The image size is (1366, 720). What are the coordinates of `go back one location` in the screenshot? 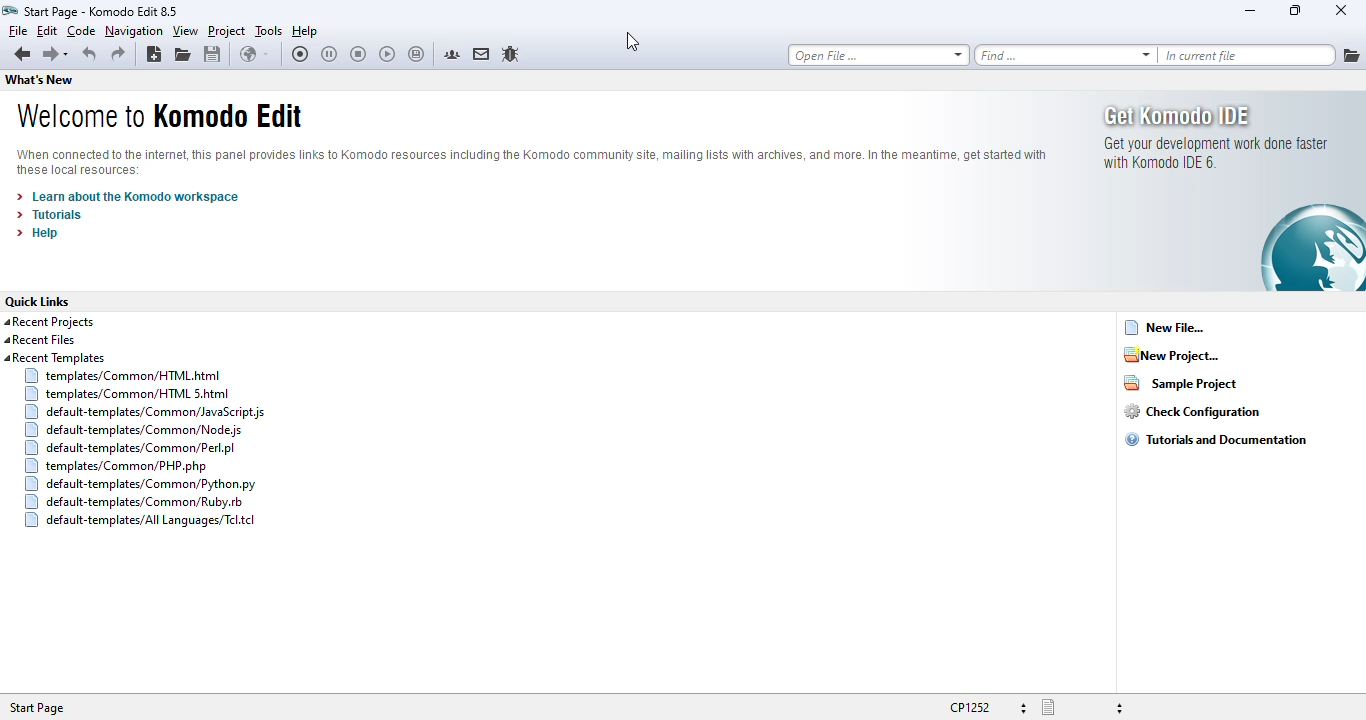 It's located at (22, 55).